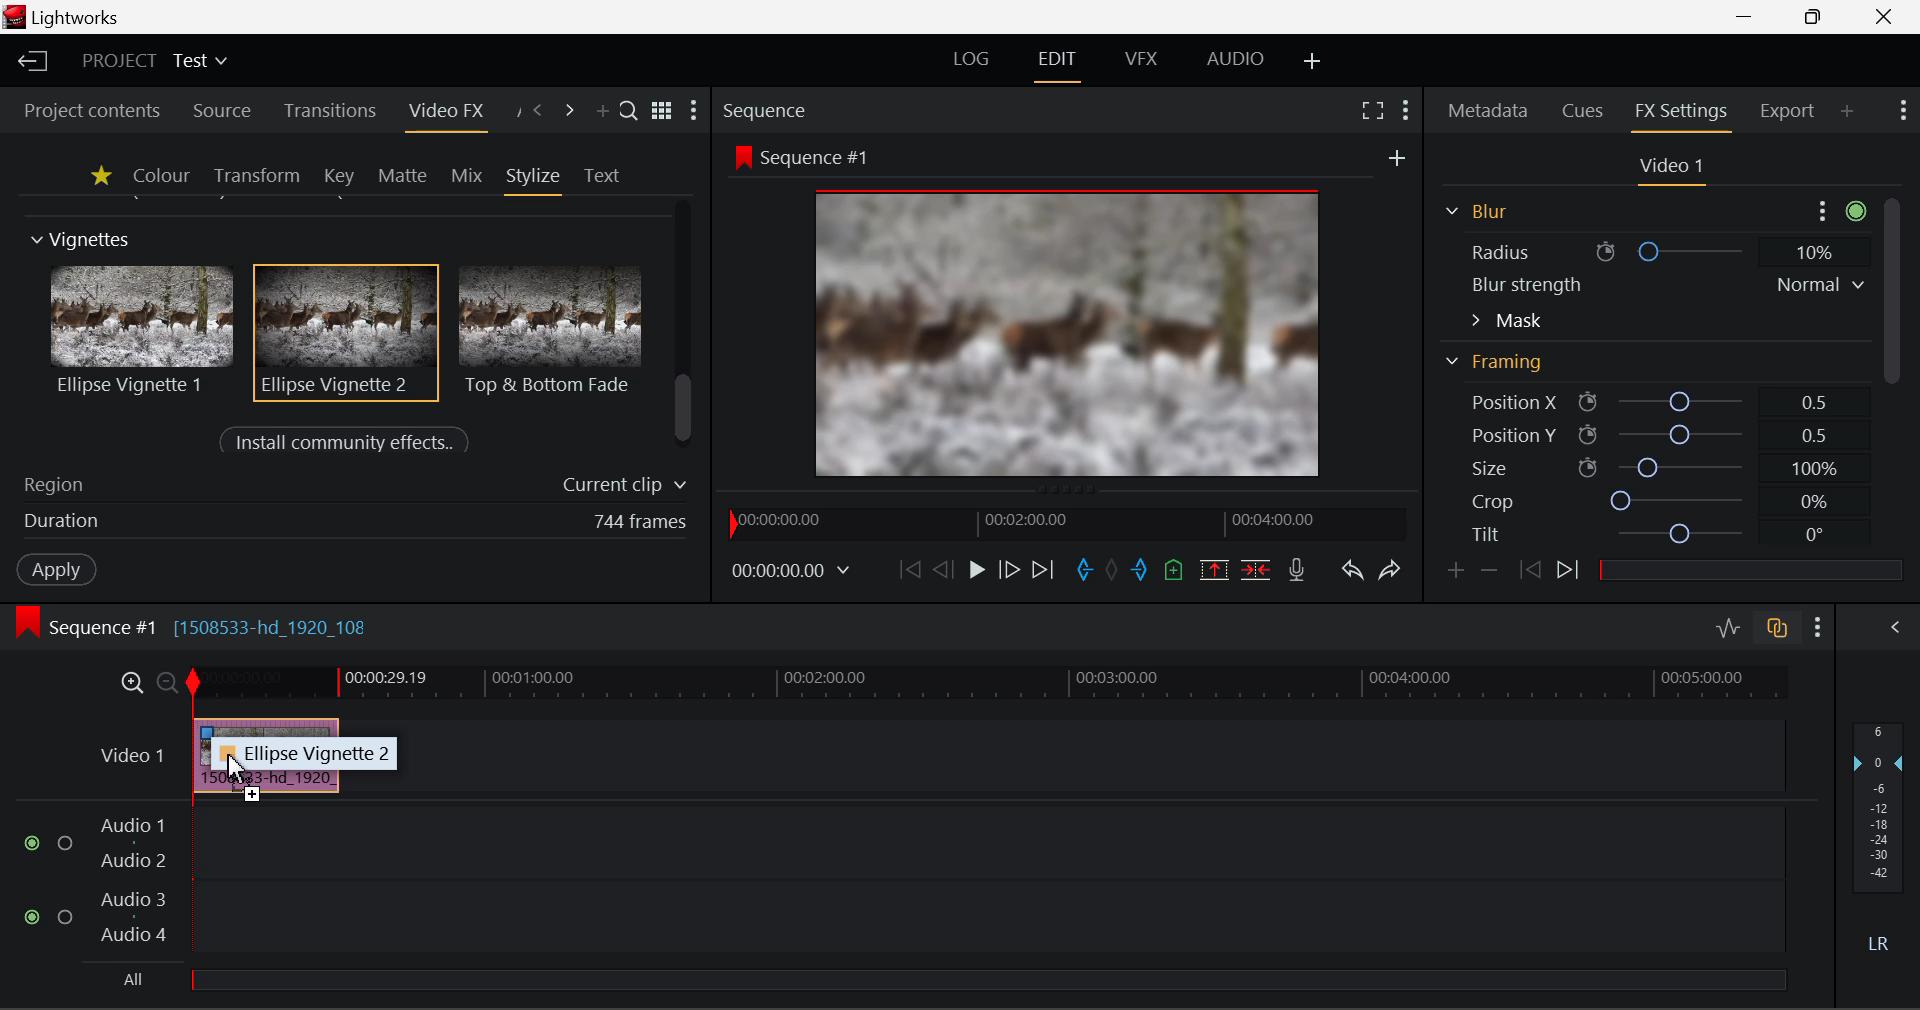 This screenshot has height=1010, width=1920. Describe the element at coordinates (91, 110) in the screenshot. I see `Project contents` at that location.